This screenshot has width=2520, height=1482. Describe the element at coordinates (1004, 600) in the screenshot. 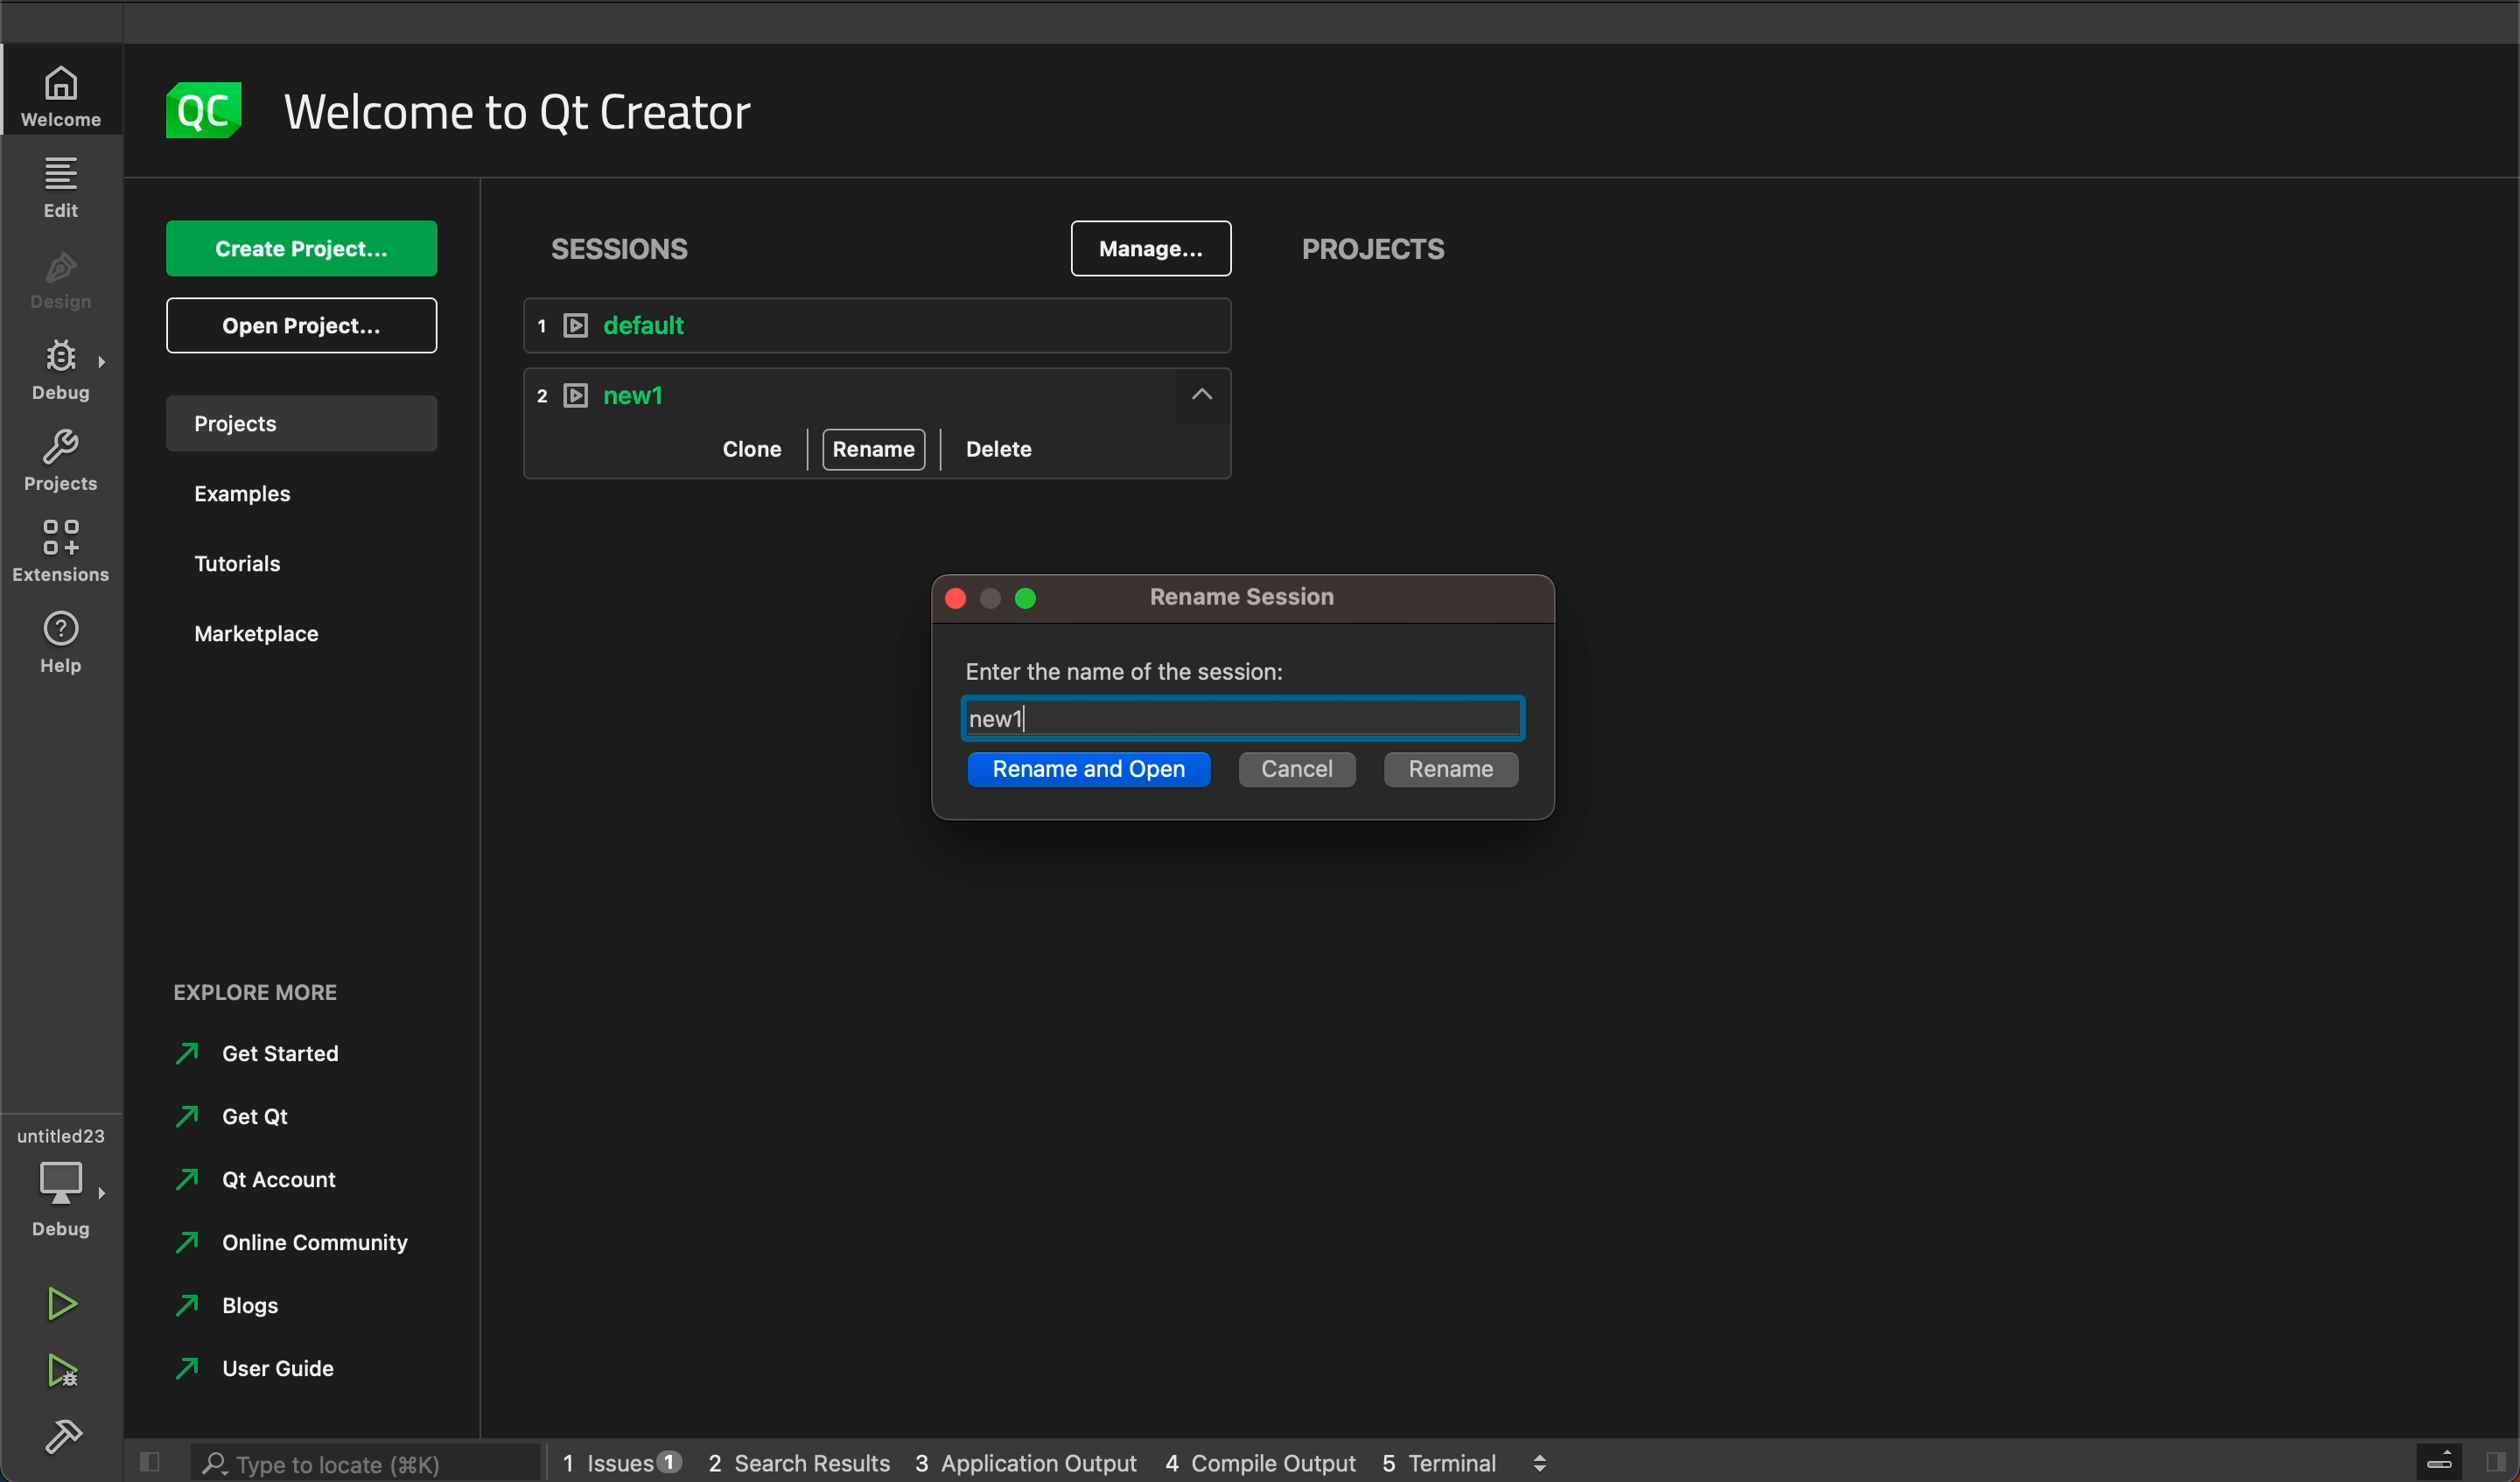

I see `windows control` at that location.